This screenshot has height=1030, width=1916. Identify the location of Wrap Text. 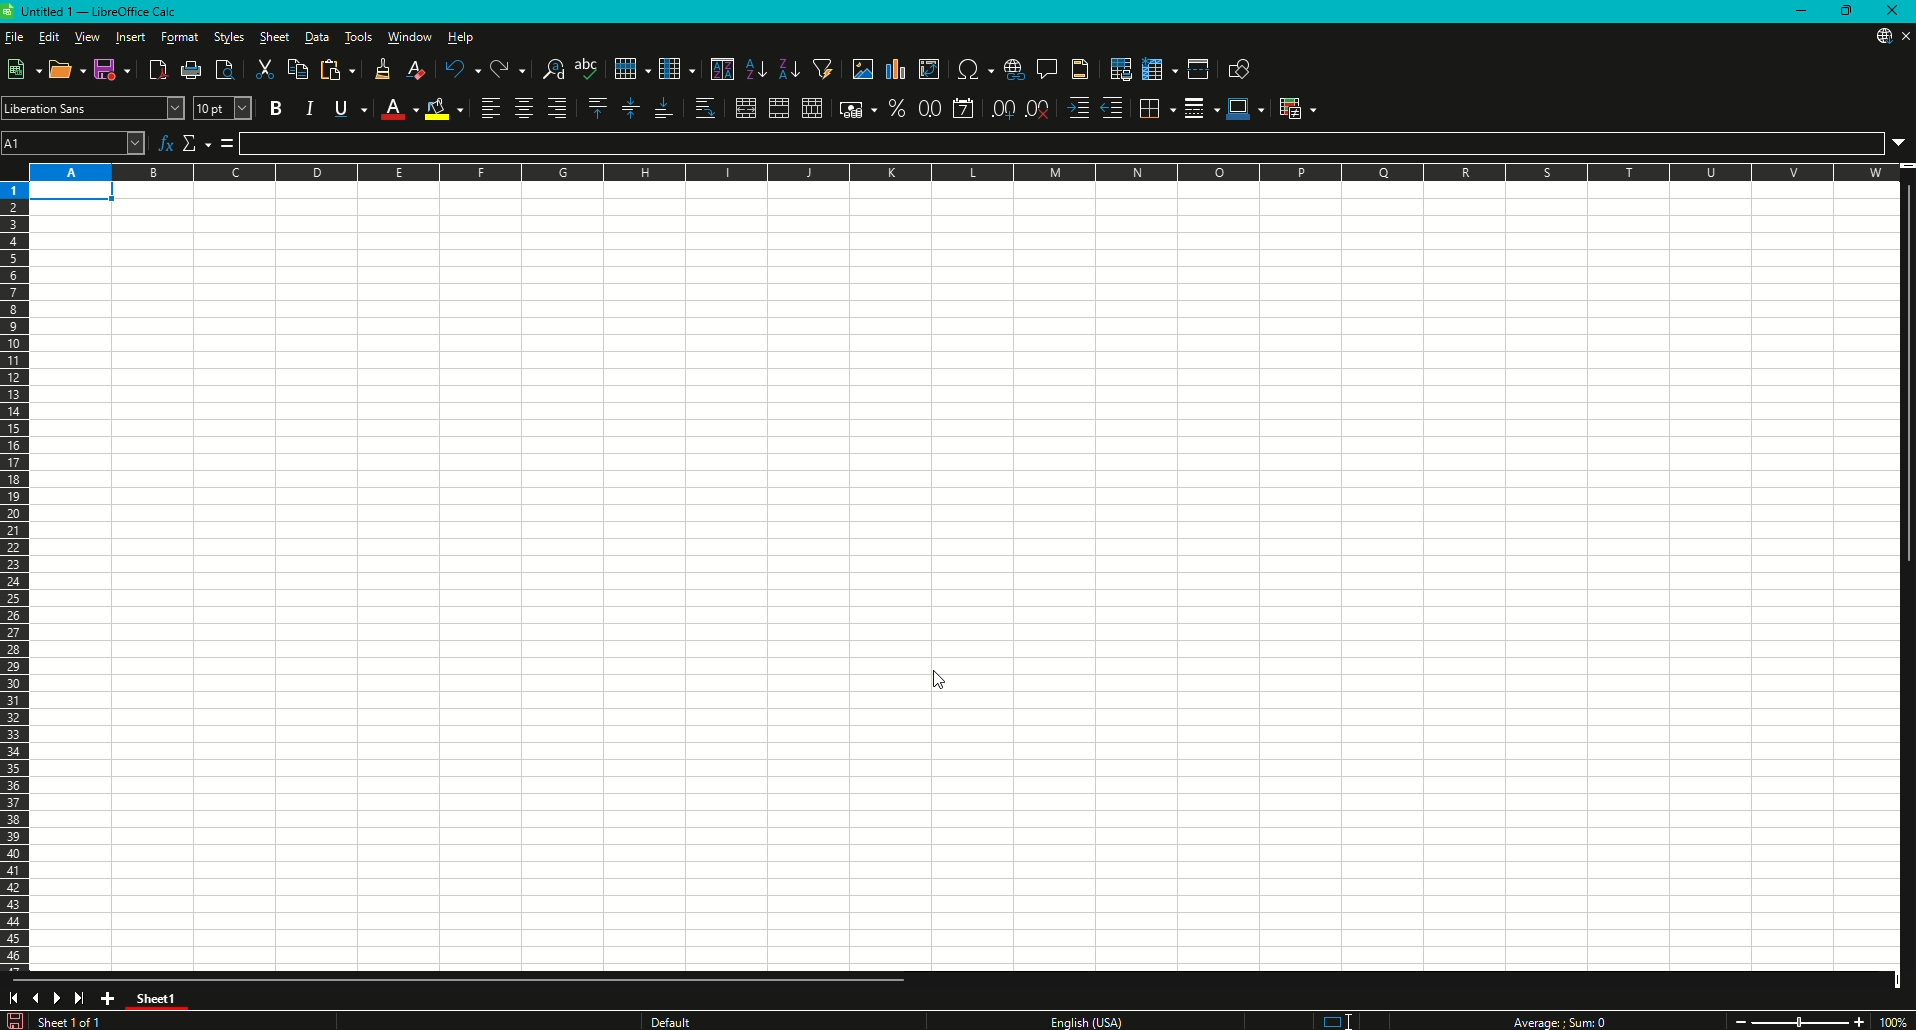
(705, 108).